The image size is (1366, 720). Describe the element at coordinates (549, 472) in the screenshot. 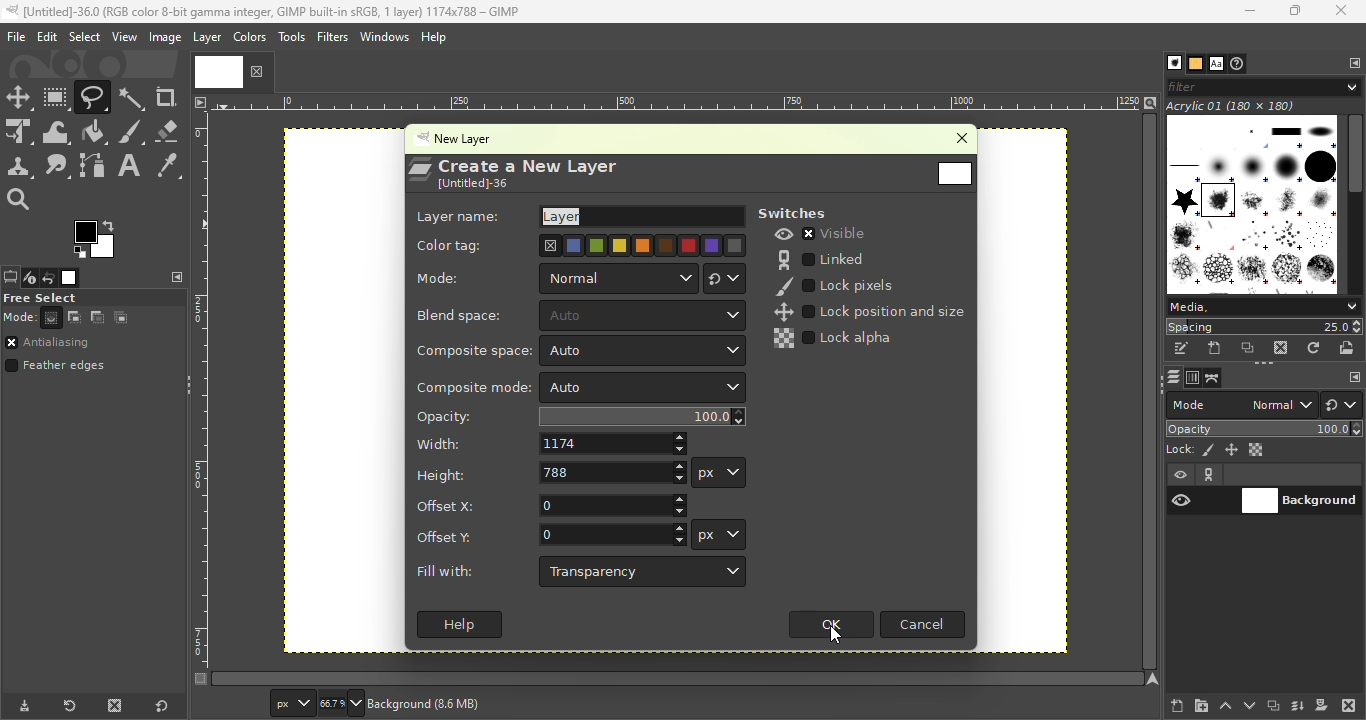

I see `Height` at that location.